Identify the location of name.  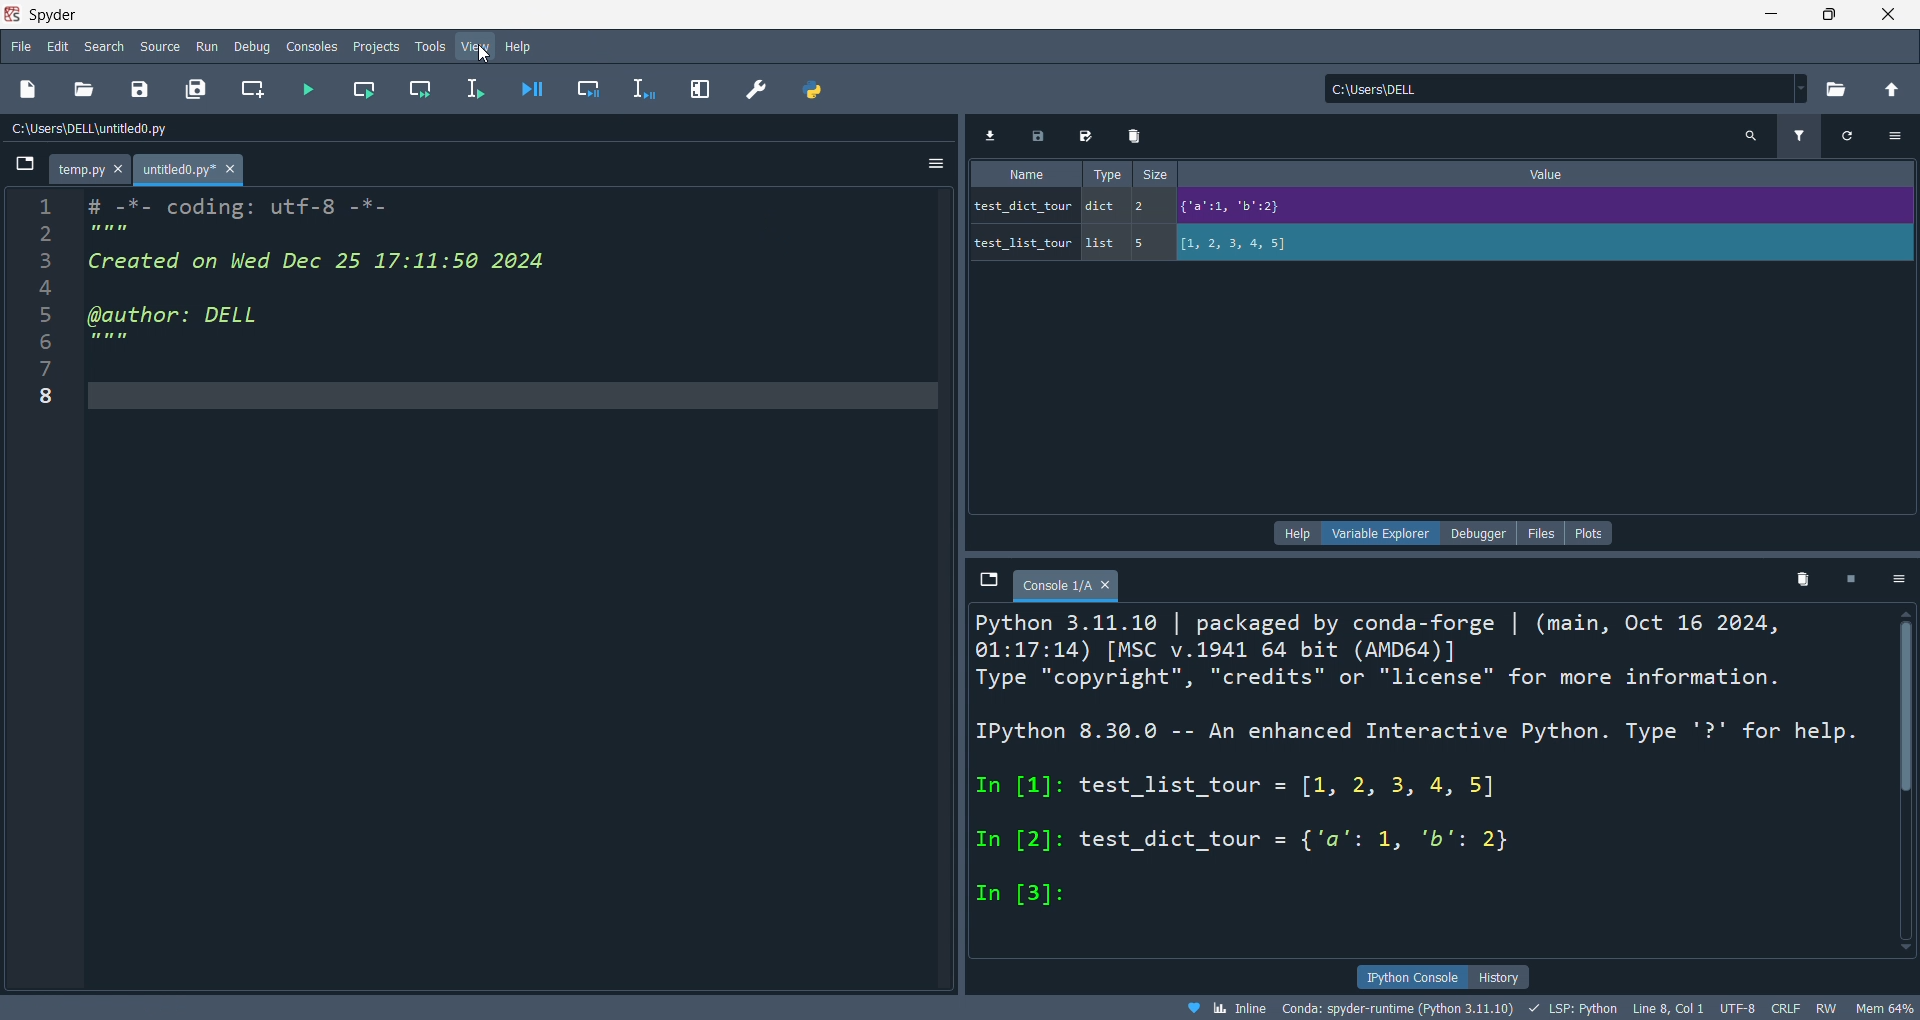
(1025, 175).